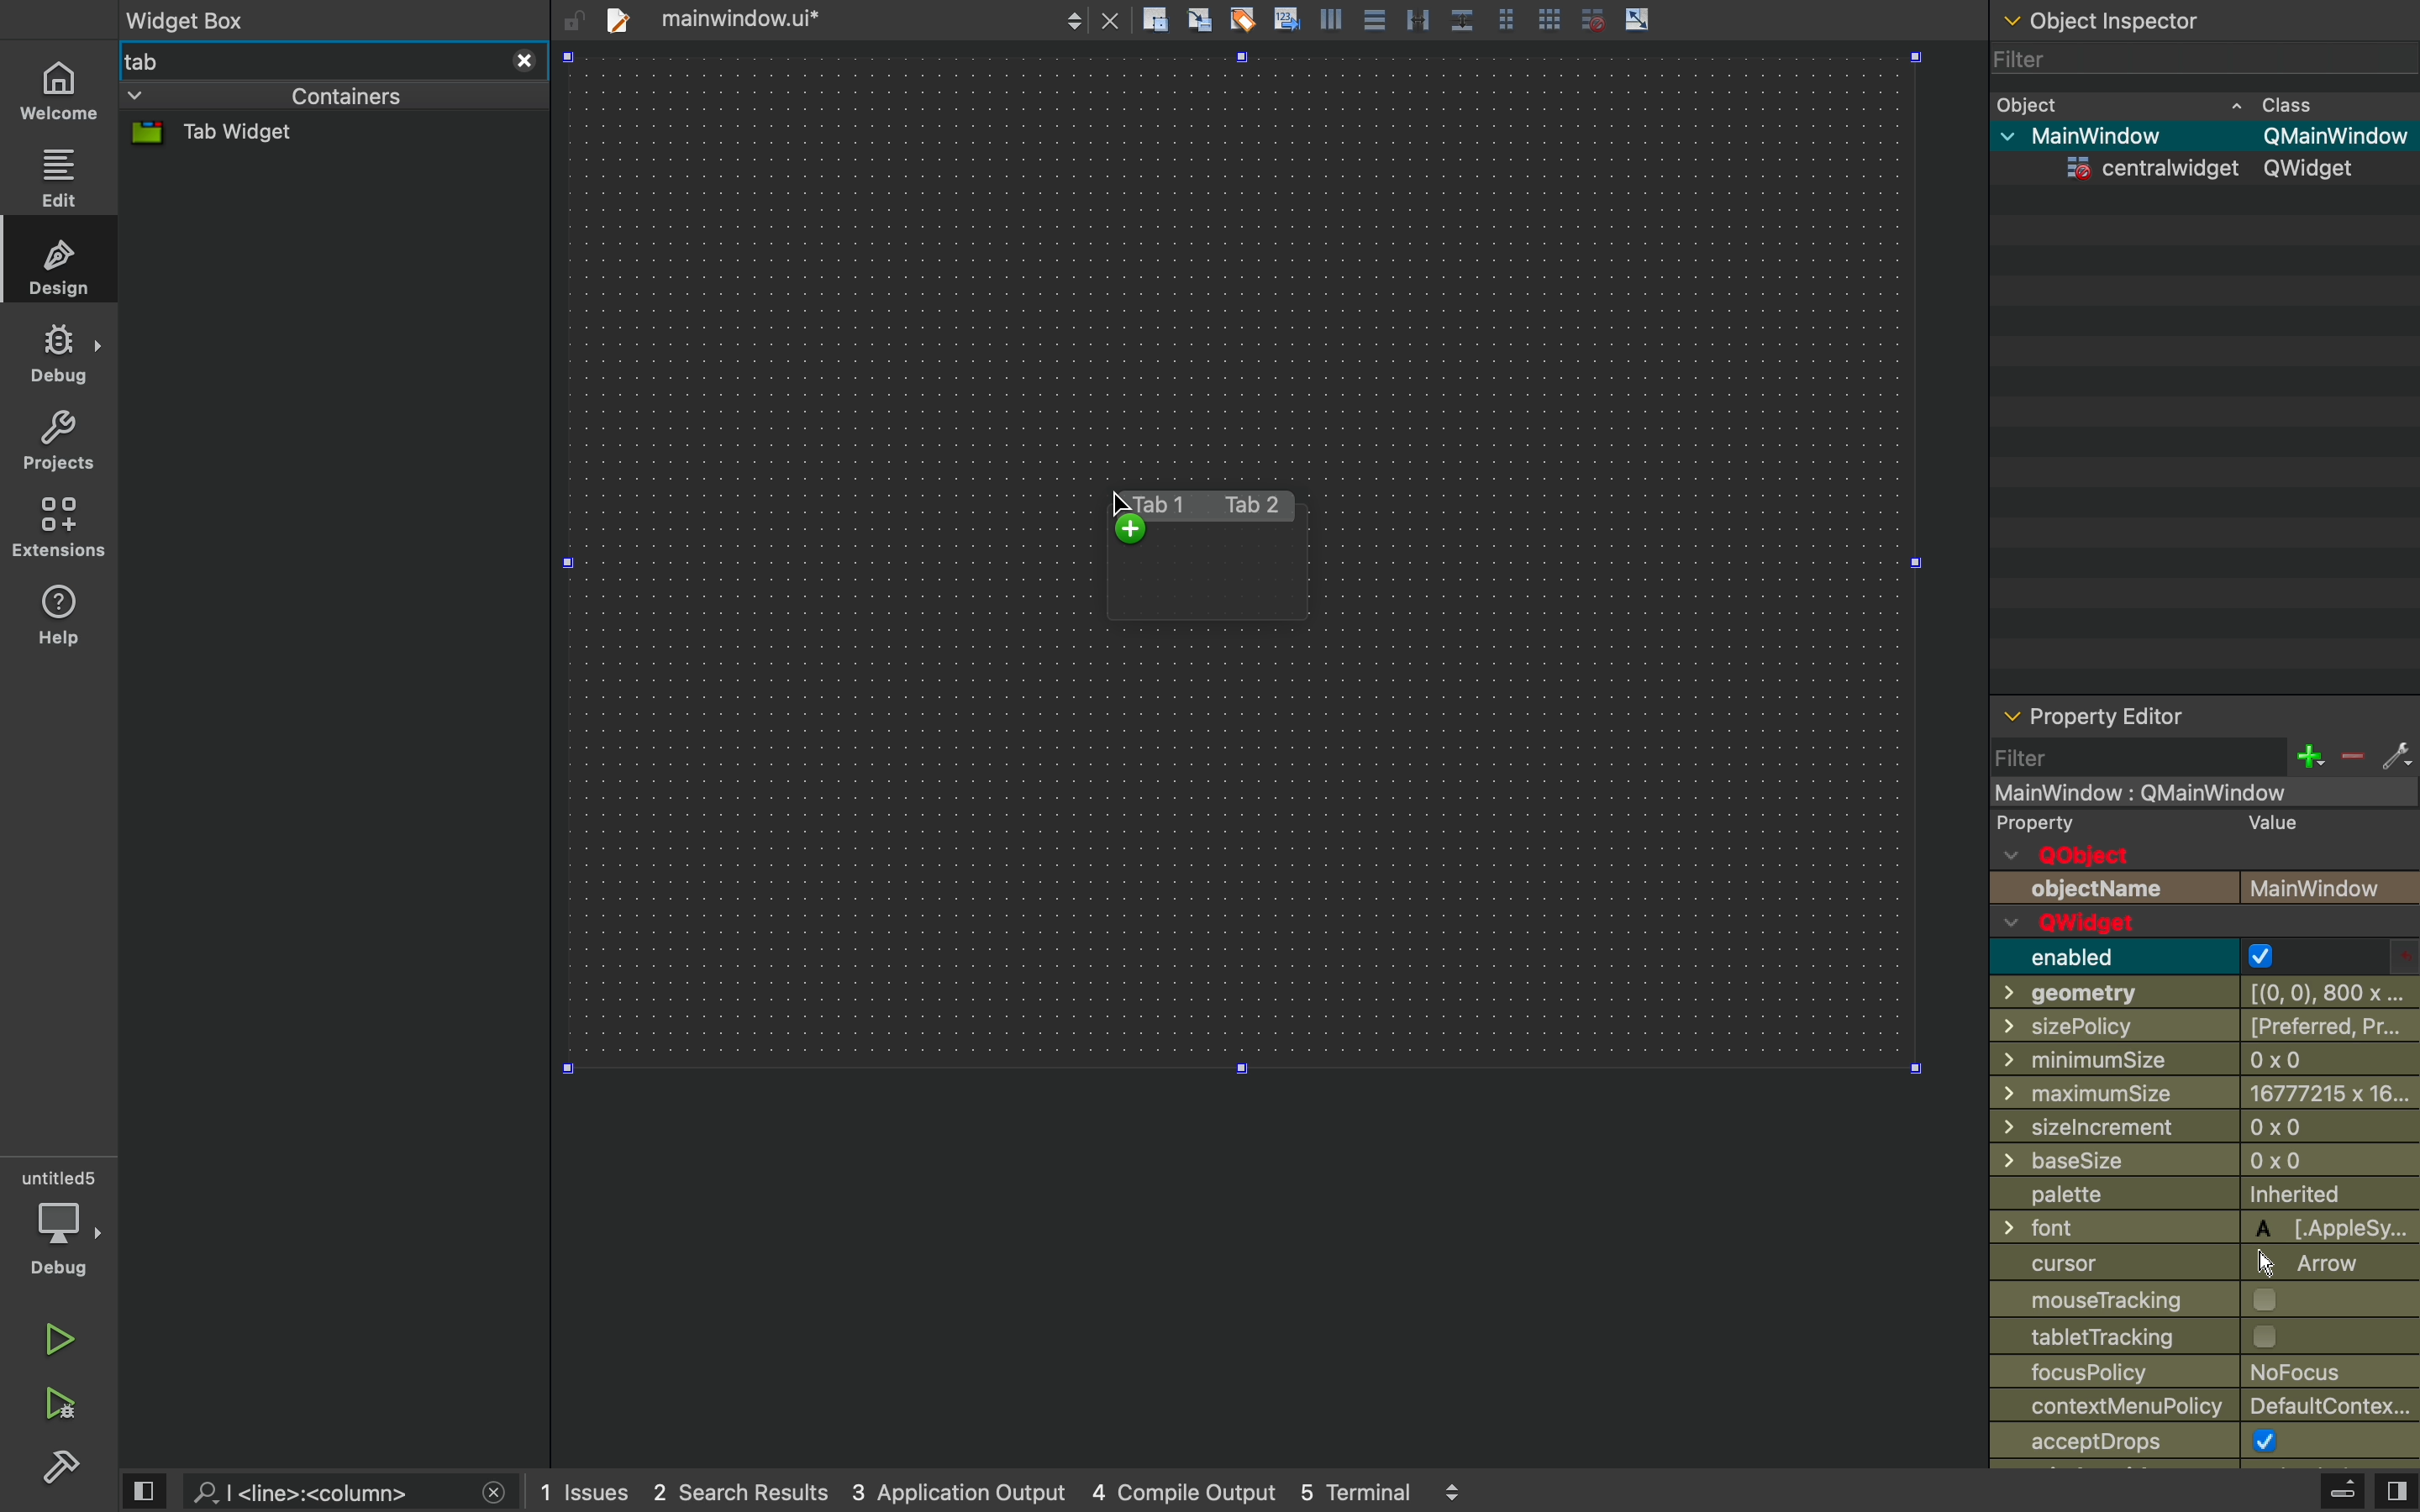  Describe the element at coordinates (1418, 17) in the screenshot. I see `distribute horizontally` at that location.